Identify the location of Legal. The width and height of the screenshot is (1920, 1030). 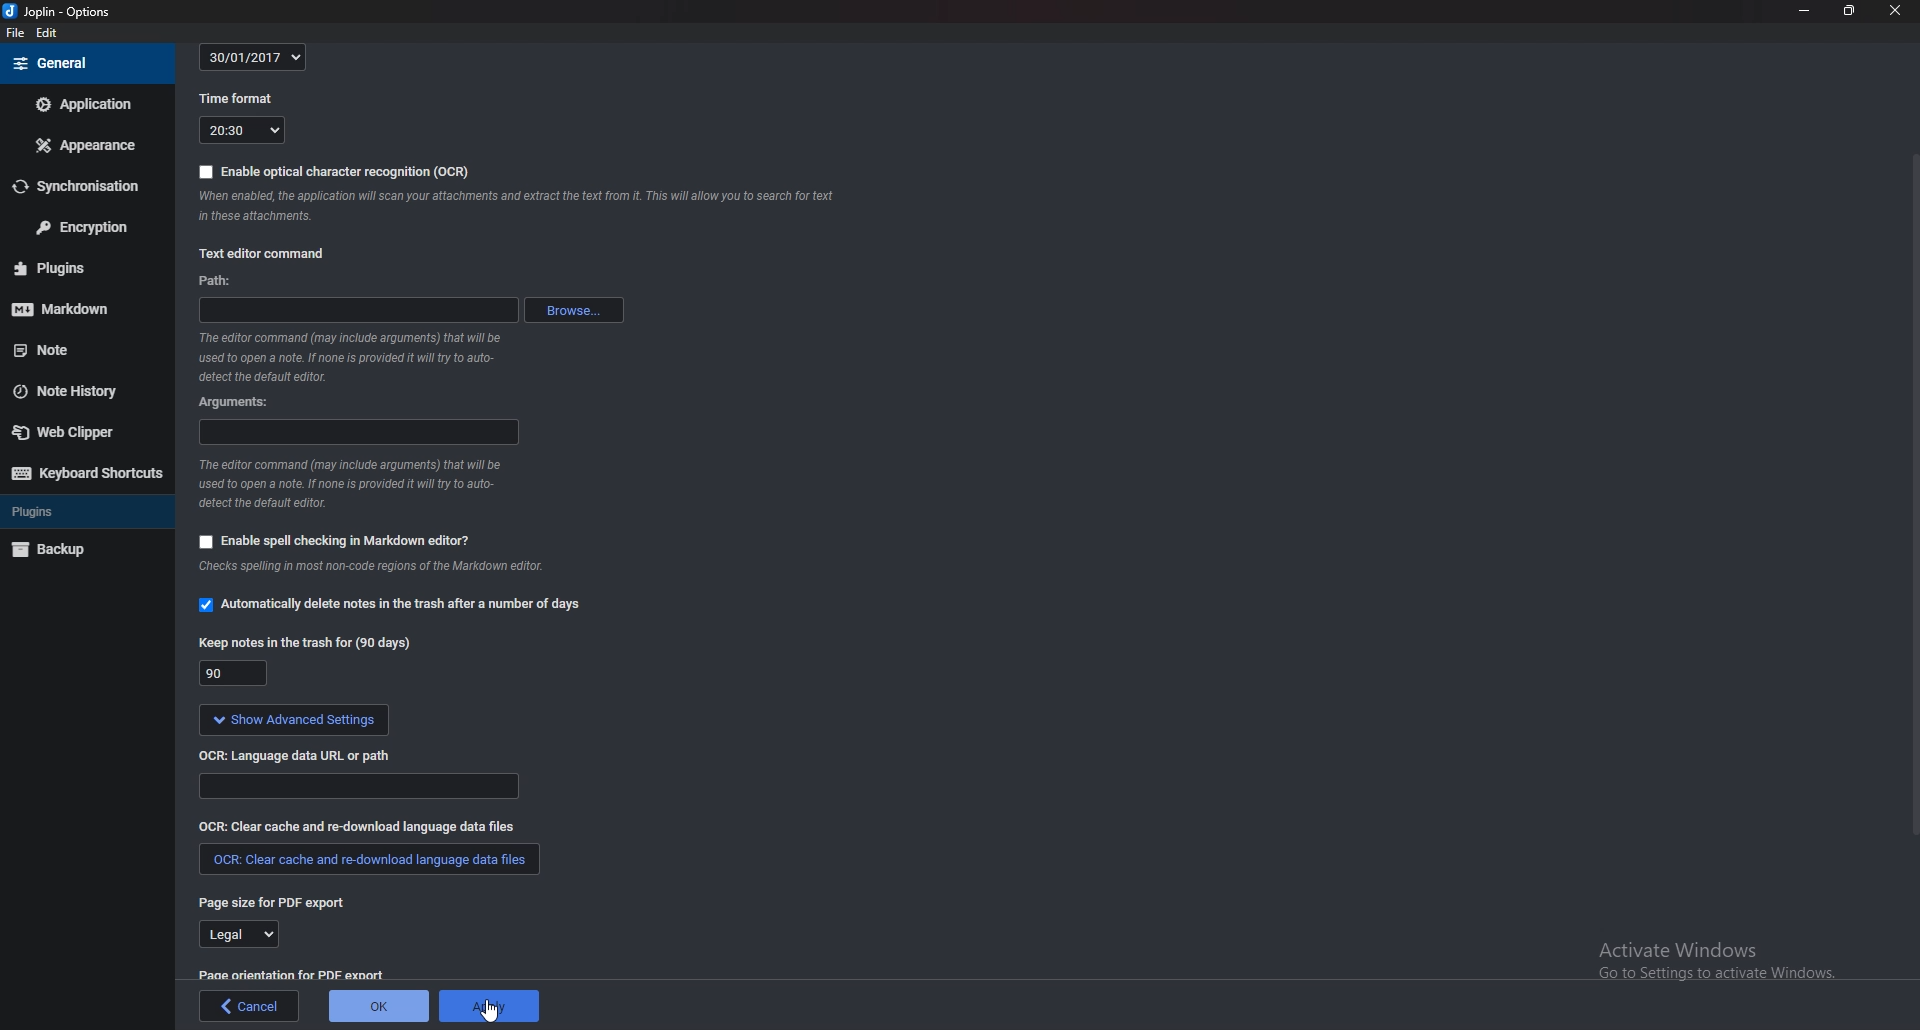
(237, 936).